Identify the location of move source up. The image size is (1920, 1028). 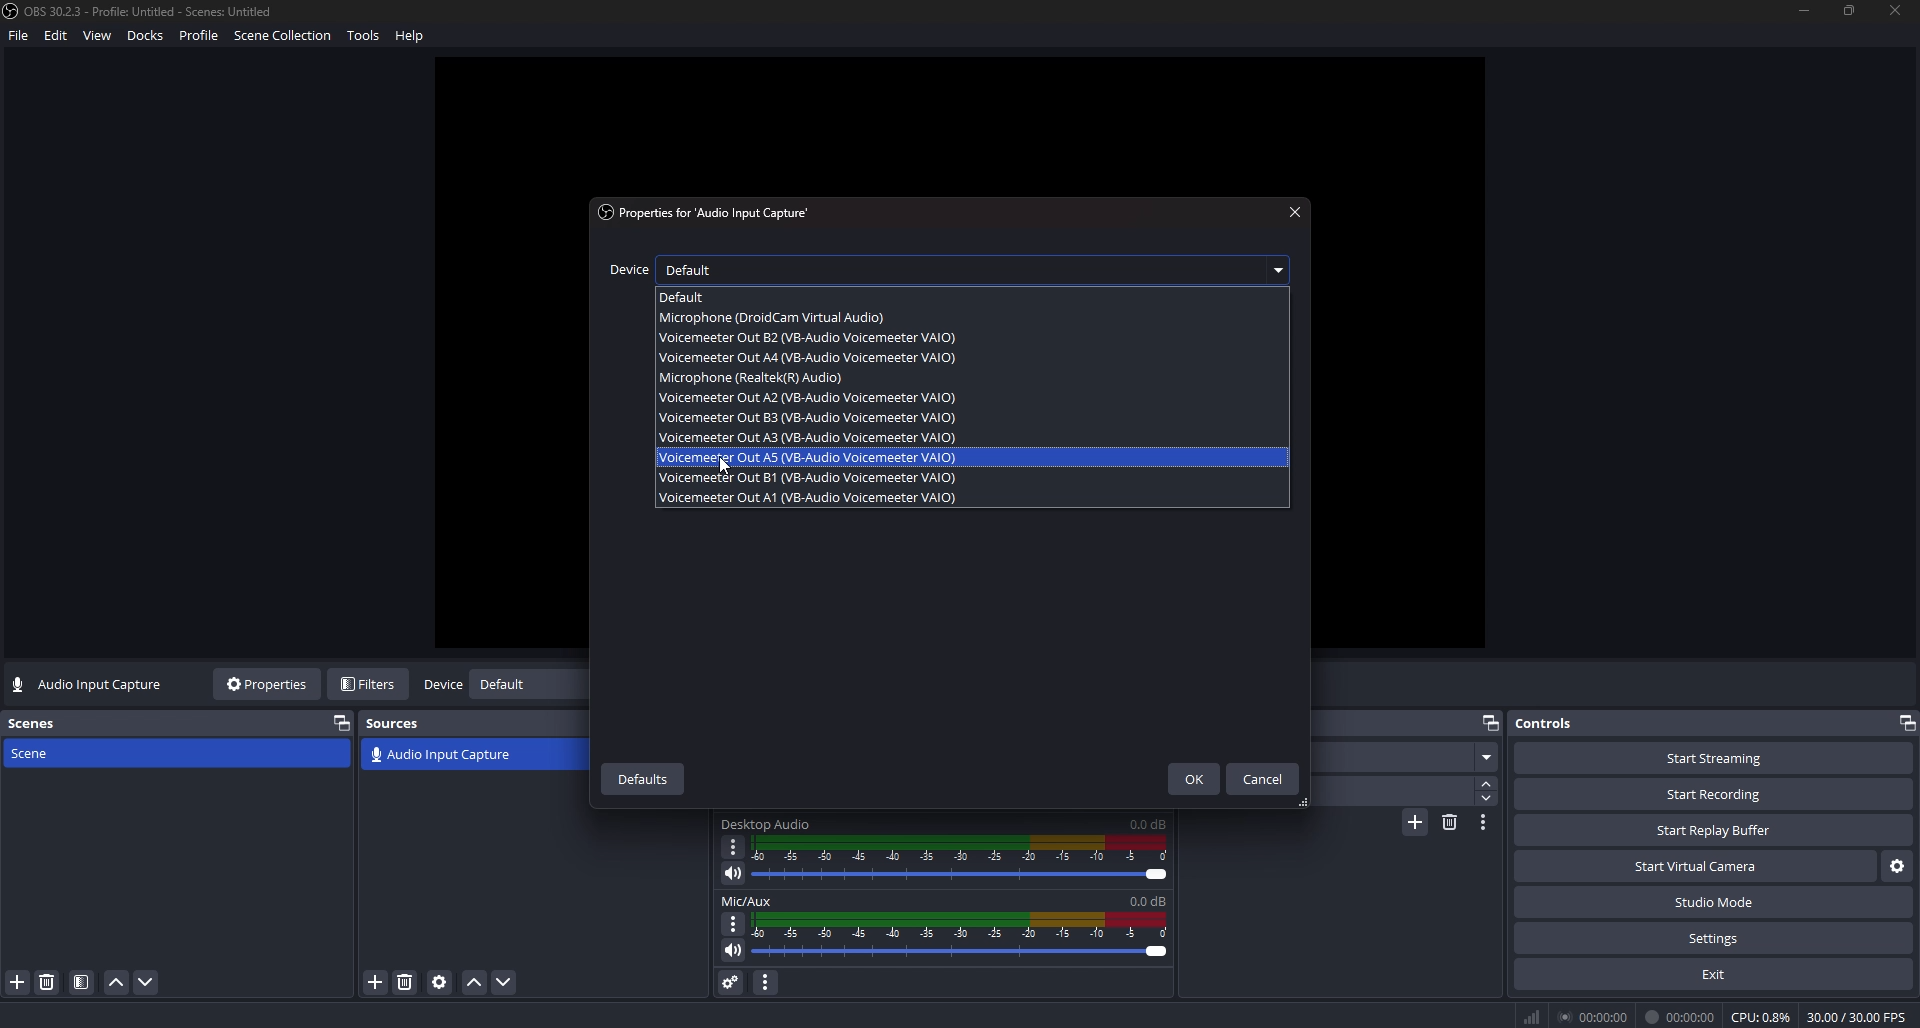
(475, 983).